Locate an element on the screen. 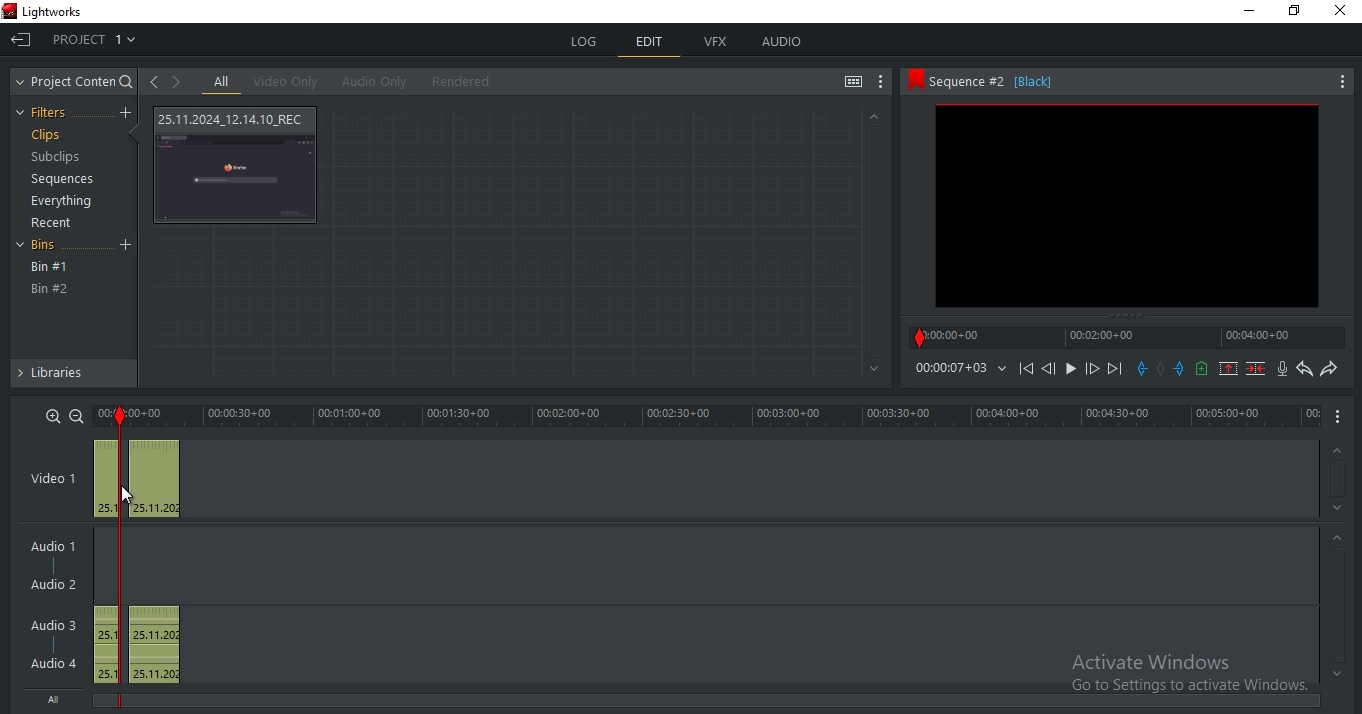  Up is located at coordinates (1339, 448).